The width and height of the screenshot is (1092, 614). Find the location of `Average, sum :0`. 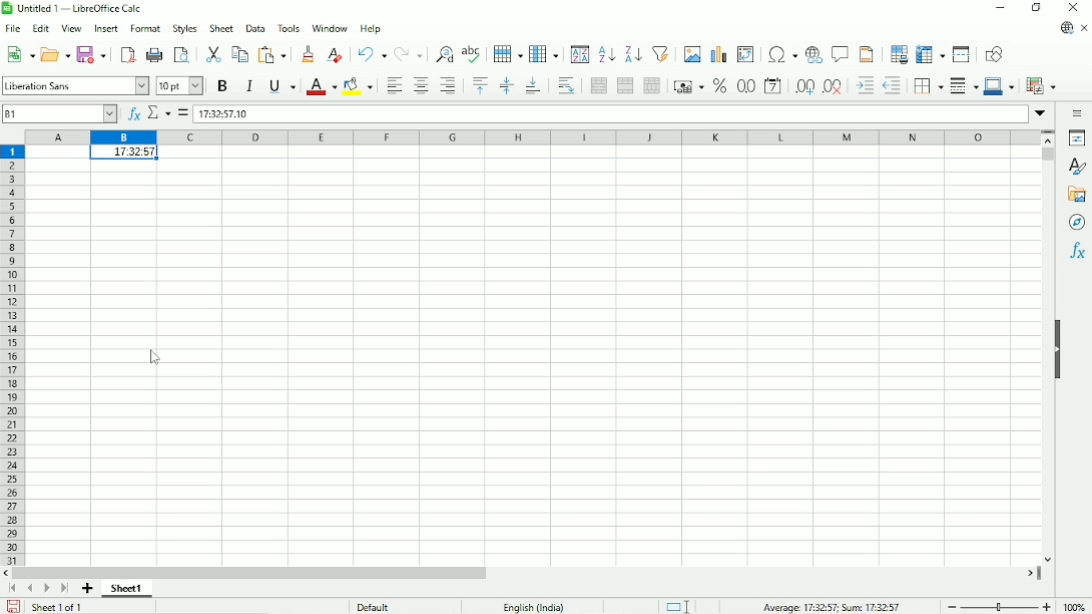

Average, sum :0 is located at coordinates (830, 605).